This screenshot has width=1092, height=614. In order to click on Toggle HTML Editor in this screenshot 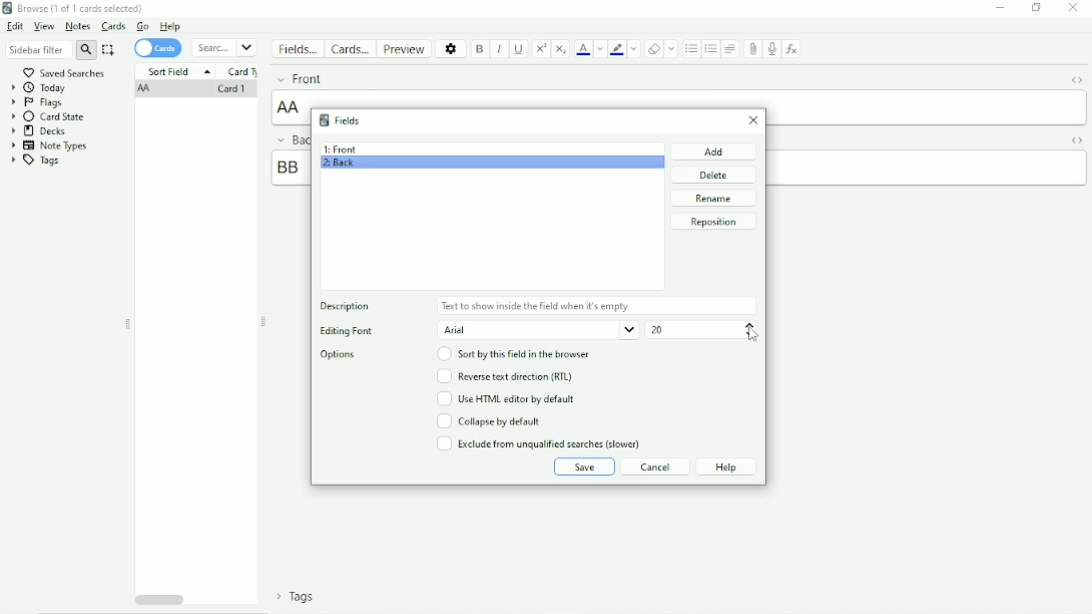, I will do `click(1076, 82)`.